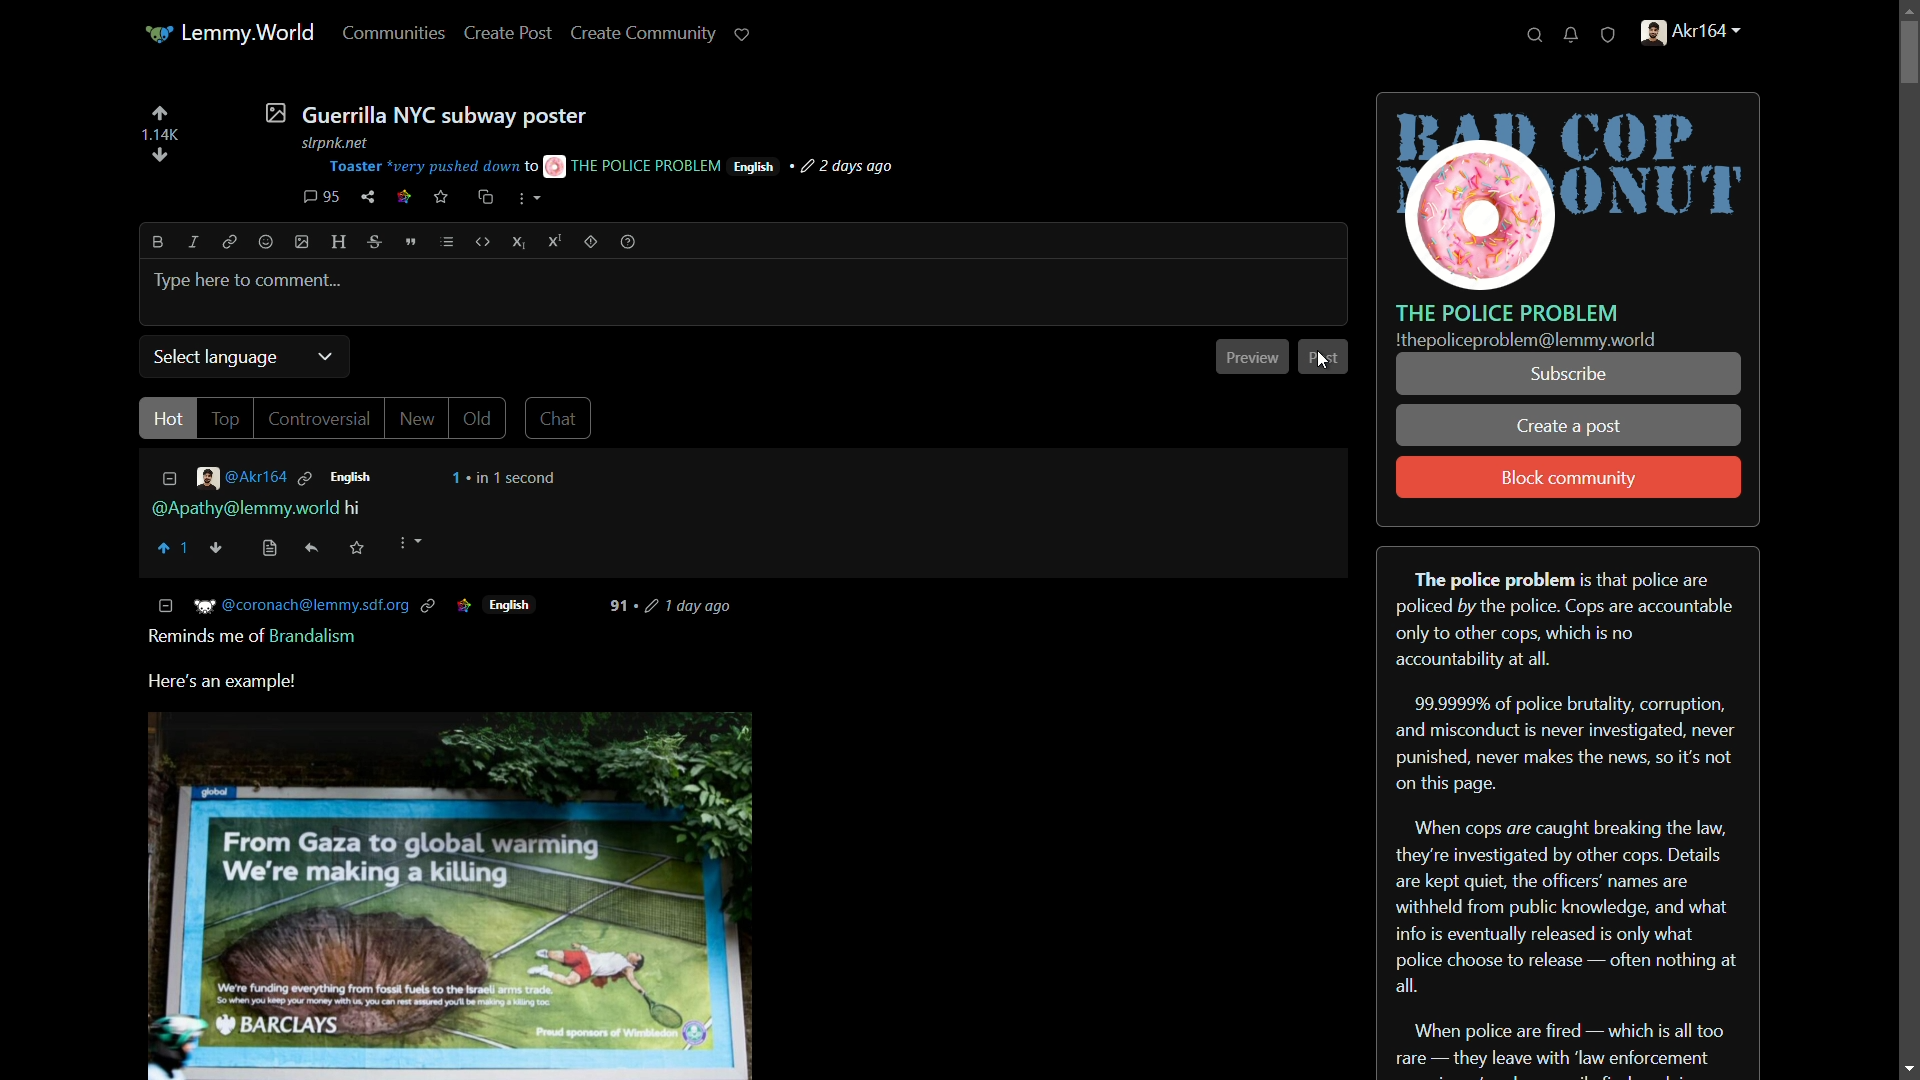 The height and width of the screenshot is (1080, 1920). I want to click on subscribe, so click(1567, 374).